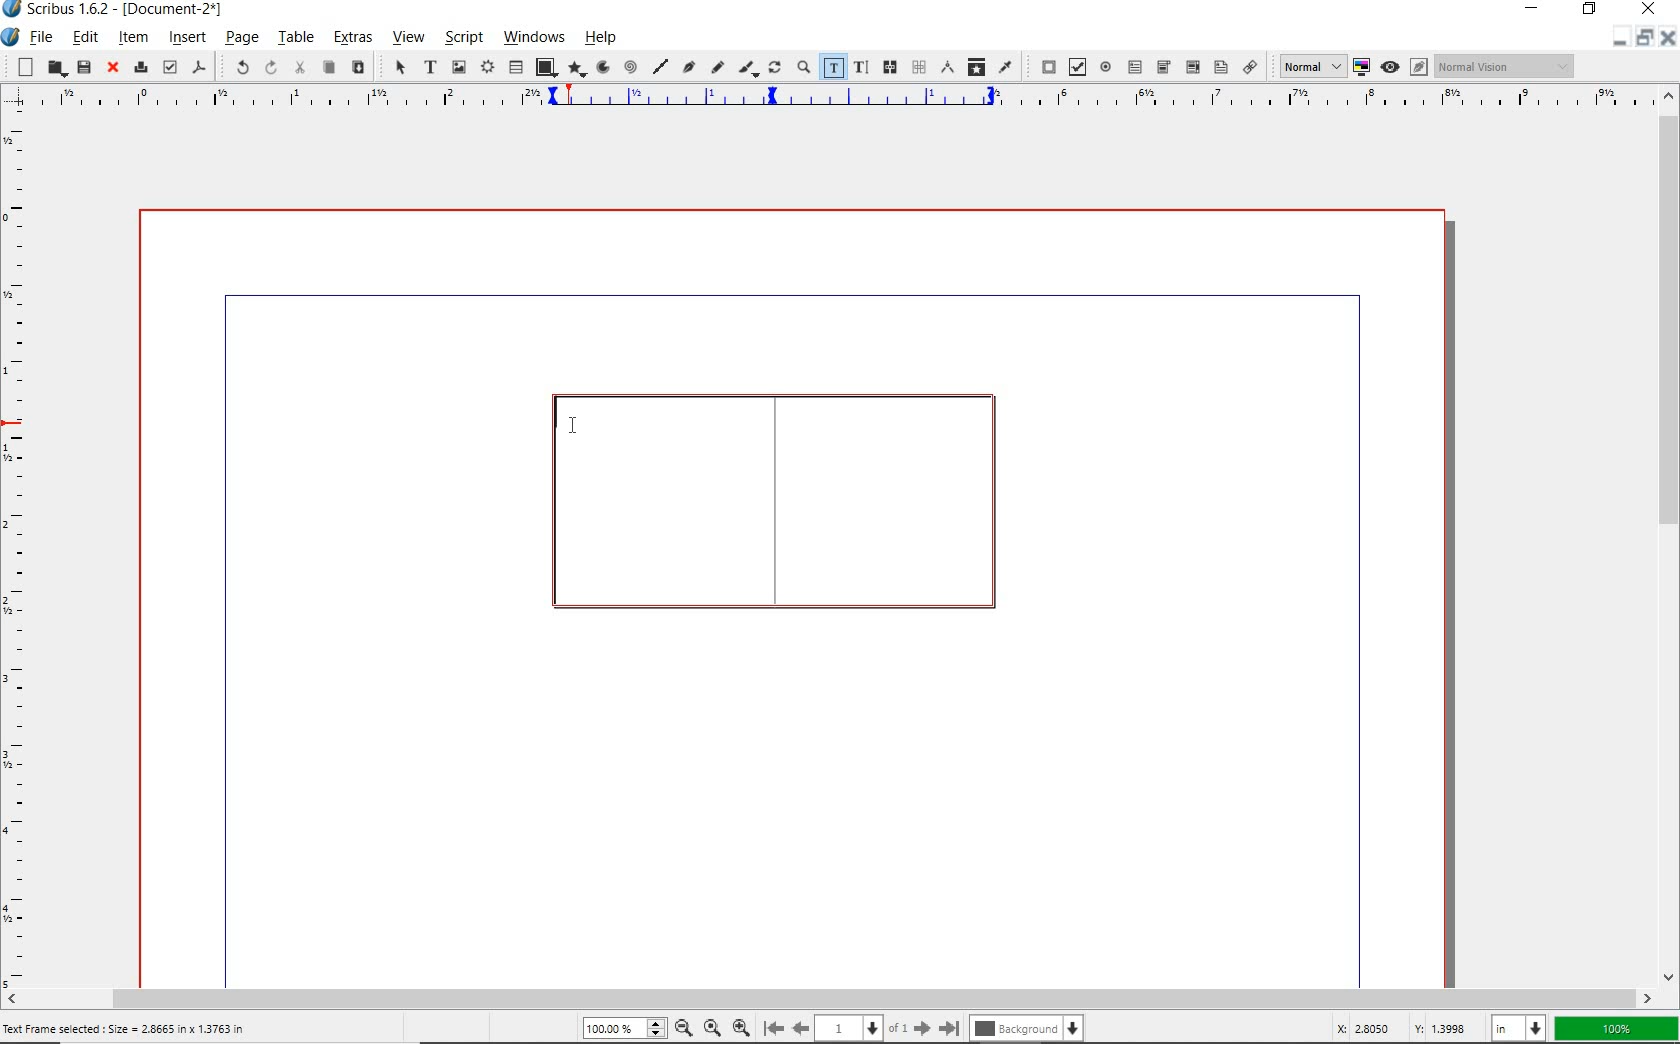 Image resolution: width=1680 pixels, height=1044 pixels. I want to click on  Scribus 1.6.2 - (Document-2*), so click(126, 10).